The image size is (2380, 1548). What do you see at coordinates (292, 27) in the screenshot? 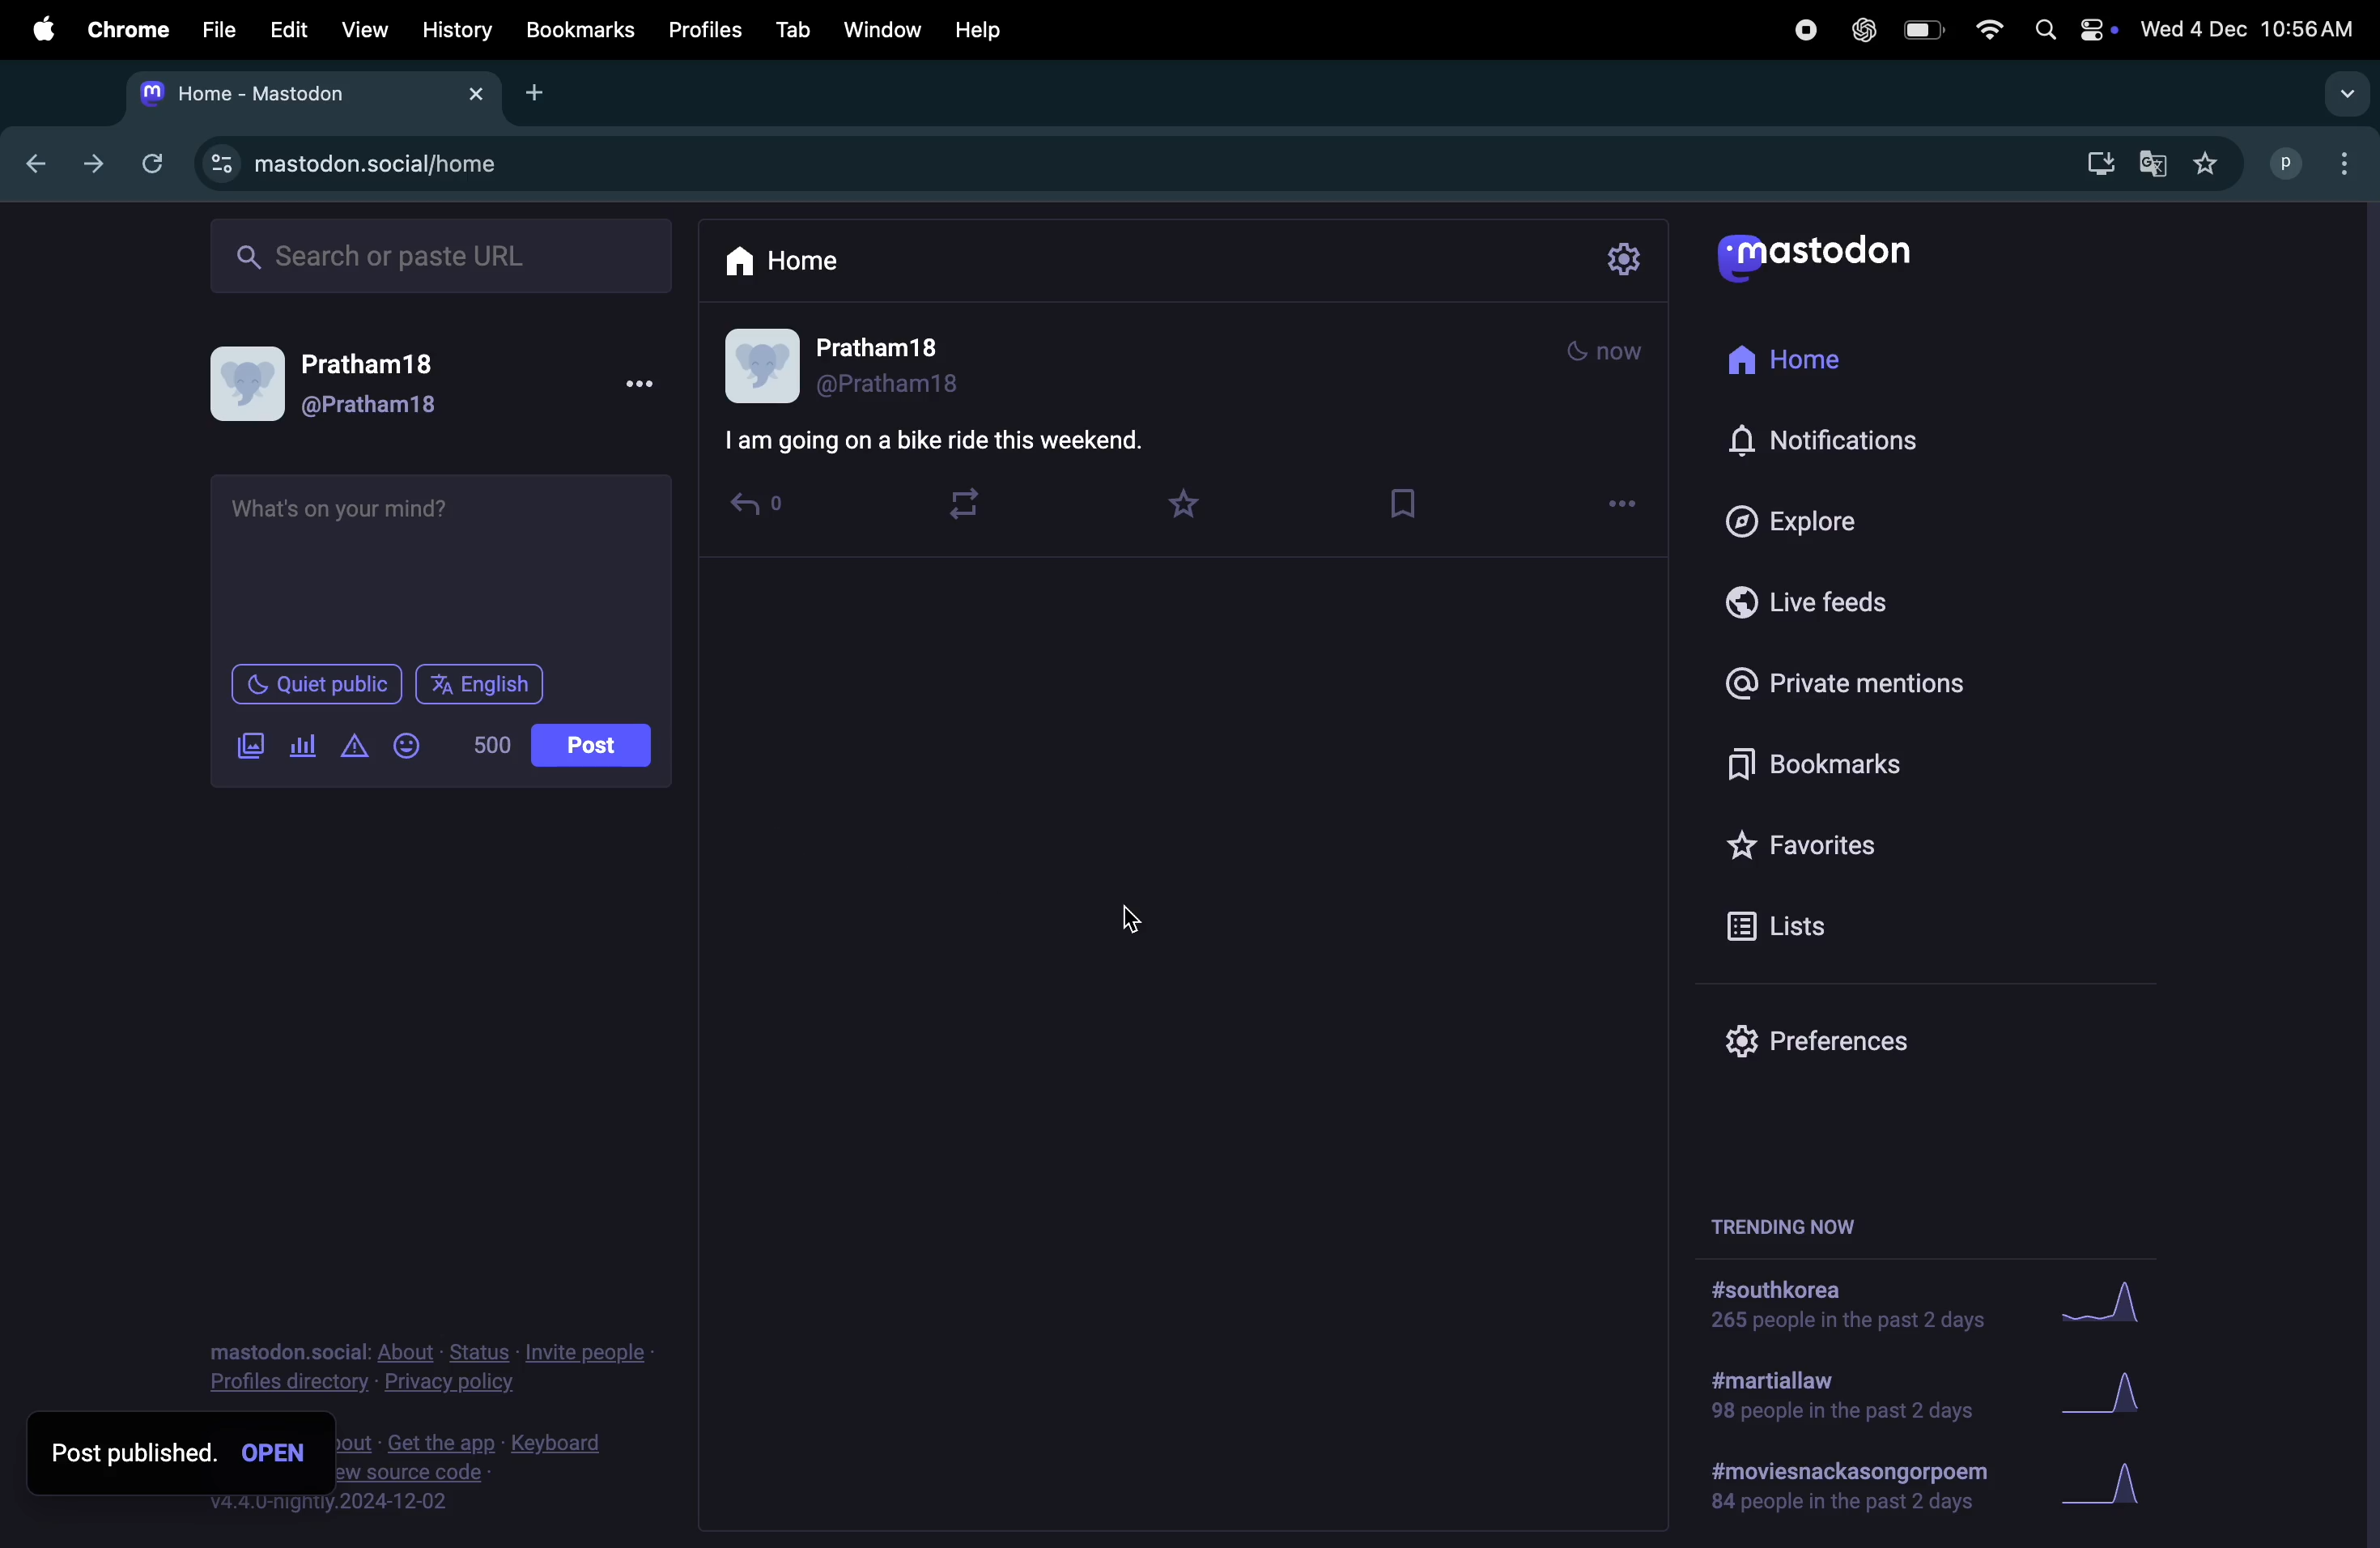
I see `Edit` at bounding box center [292, 27].